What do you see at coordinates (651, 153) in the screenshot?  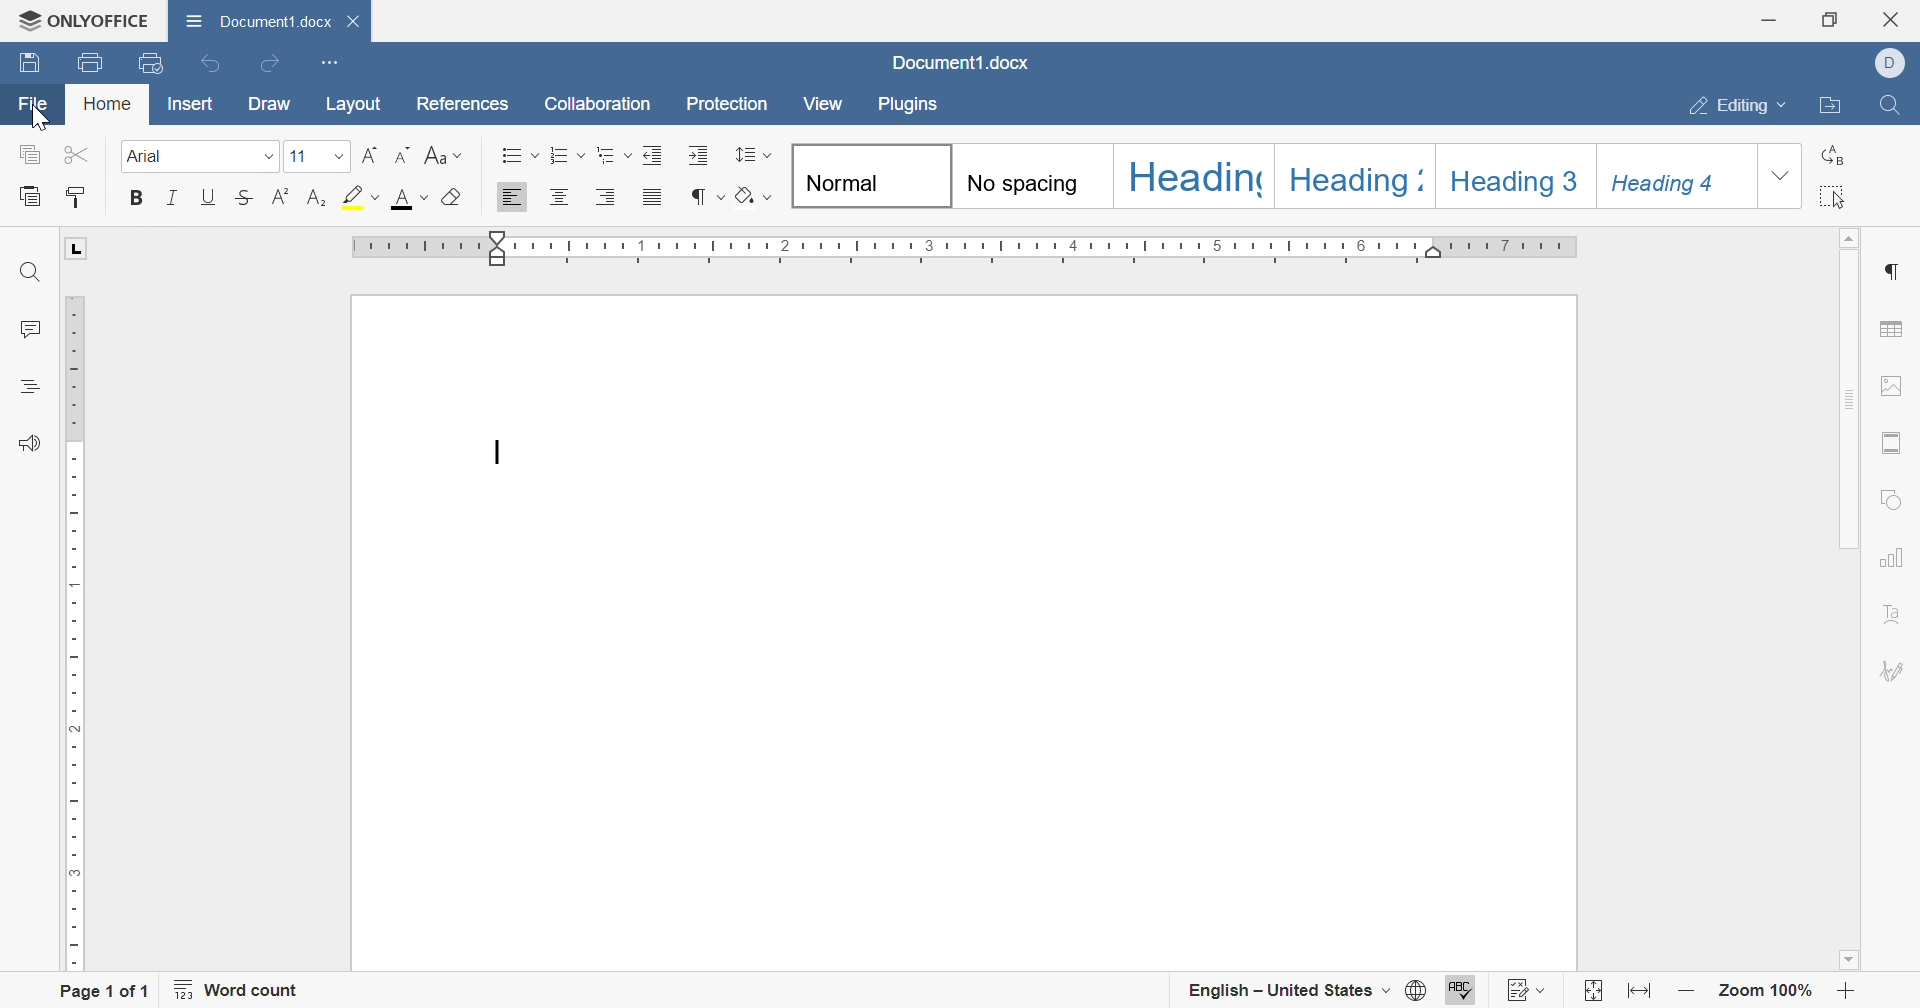 I see `decrease indent` at bounding box center [651, 153].